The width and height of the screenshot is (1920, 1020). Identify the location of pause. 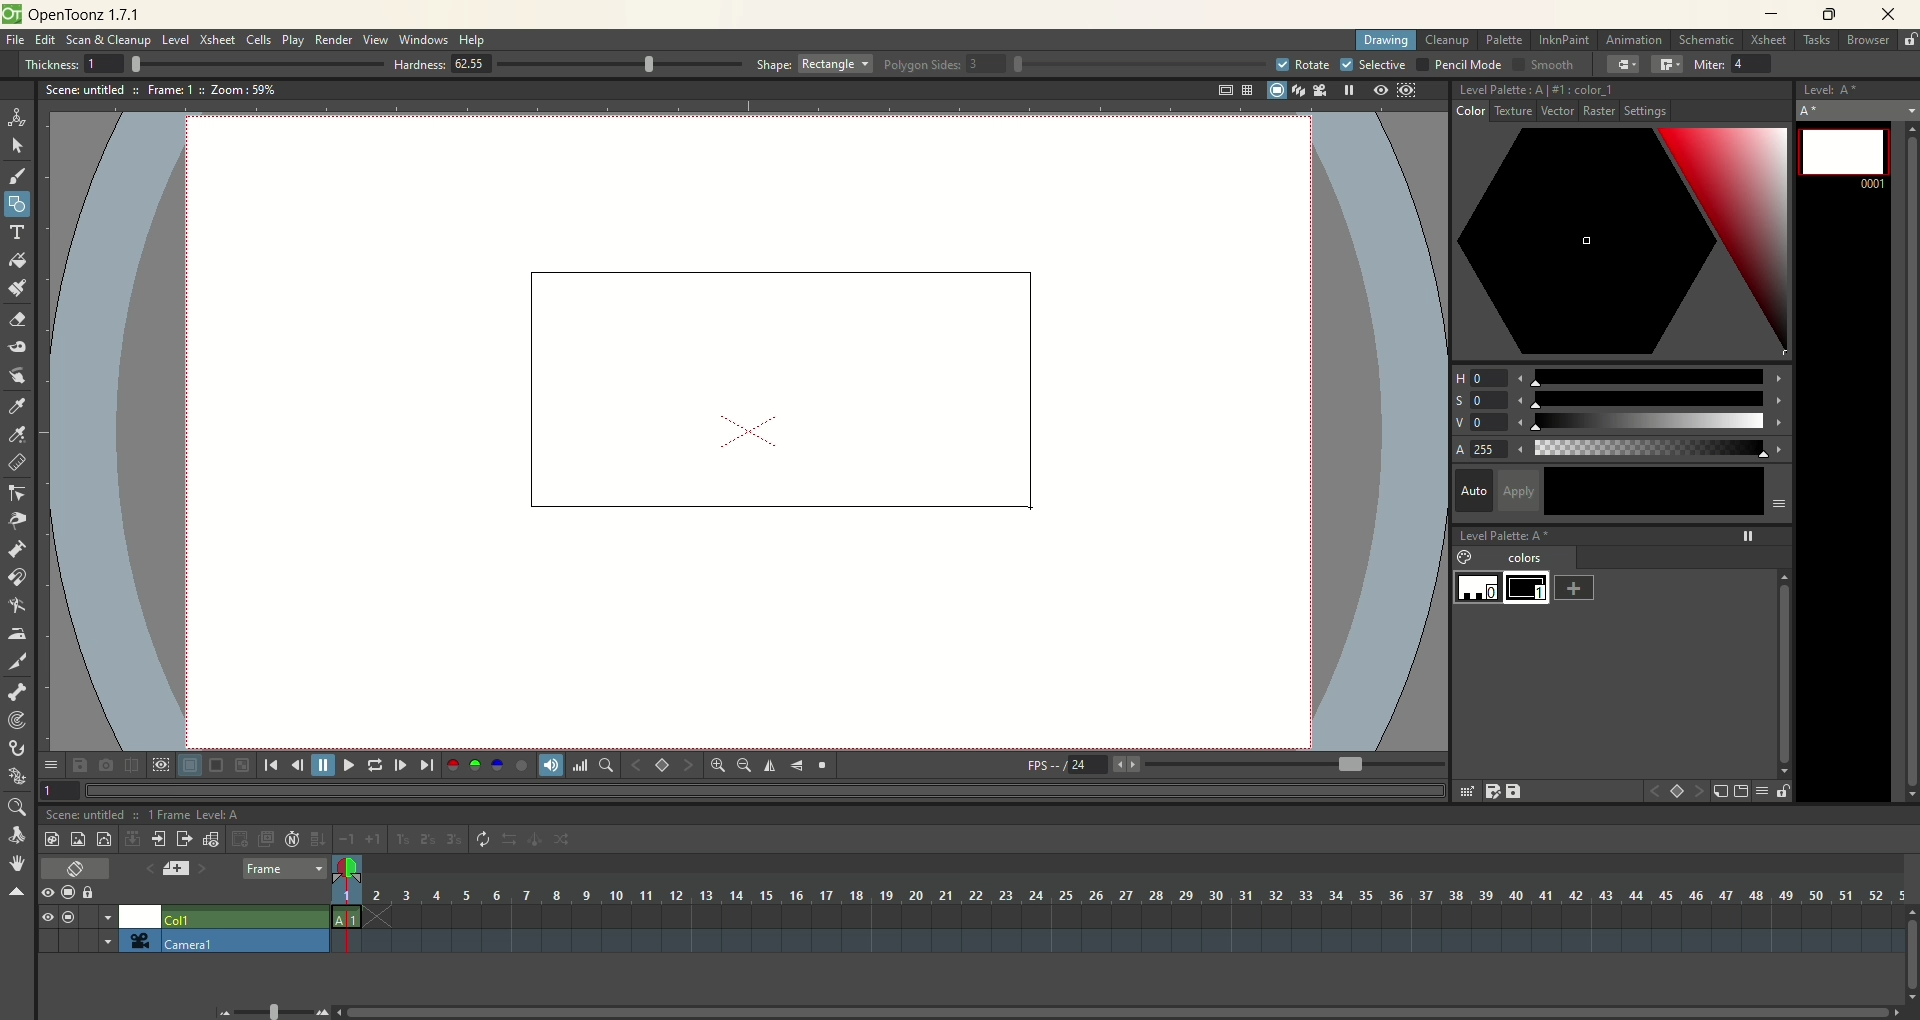
(323, 765).